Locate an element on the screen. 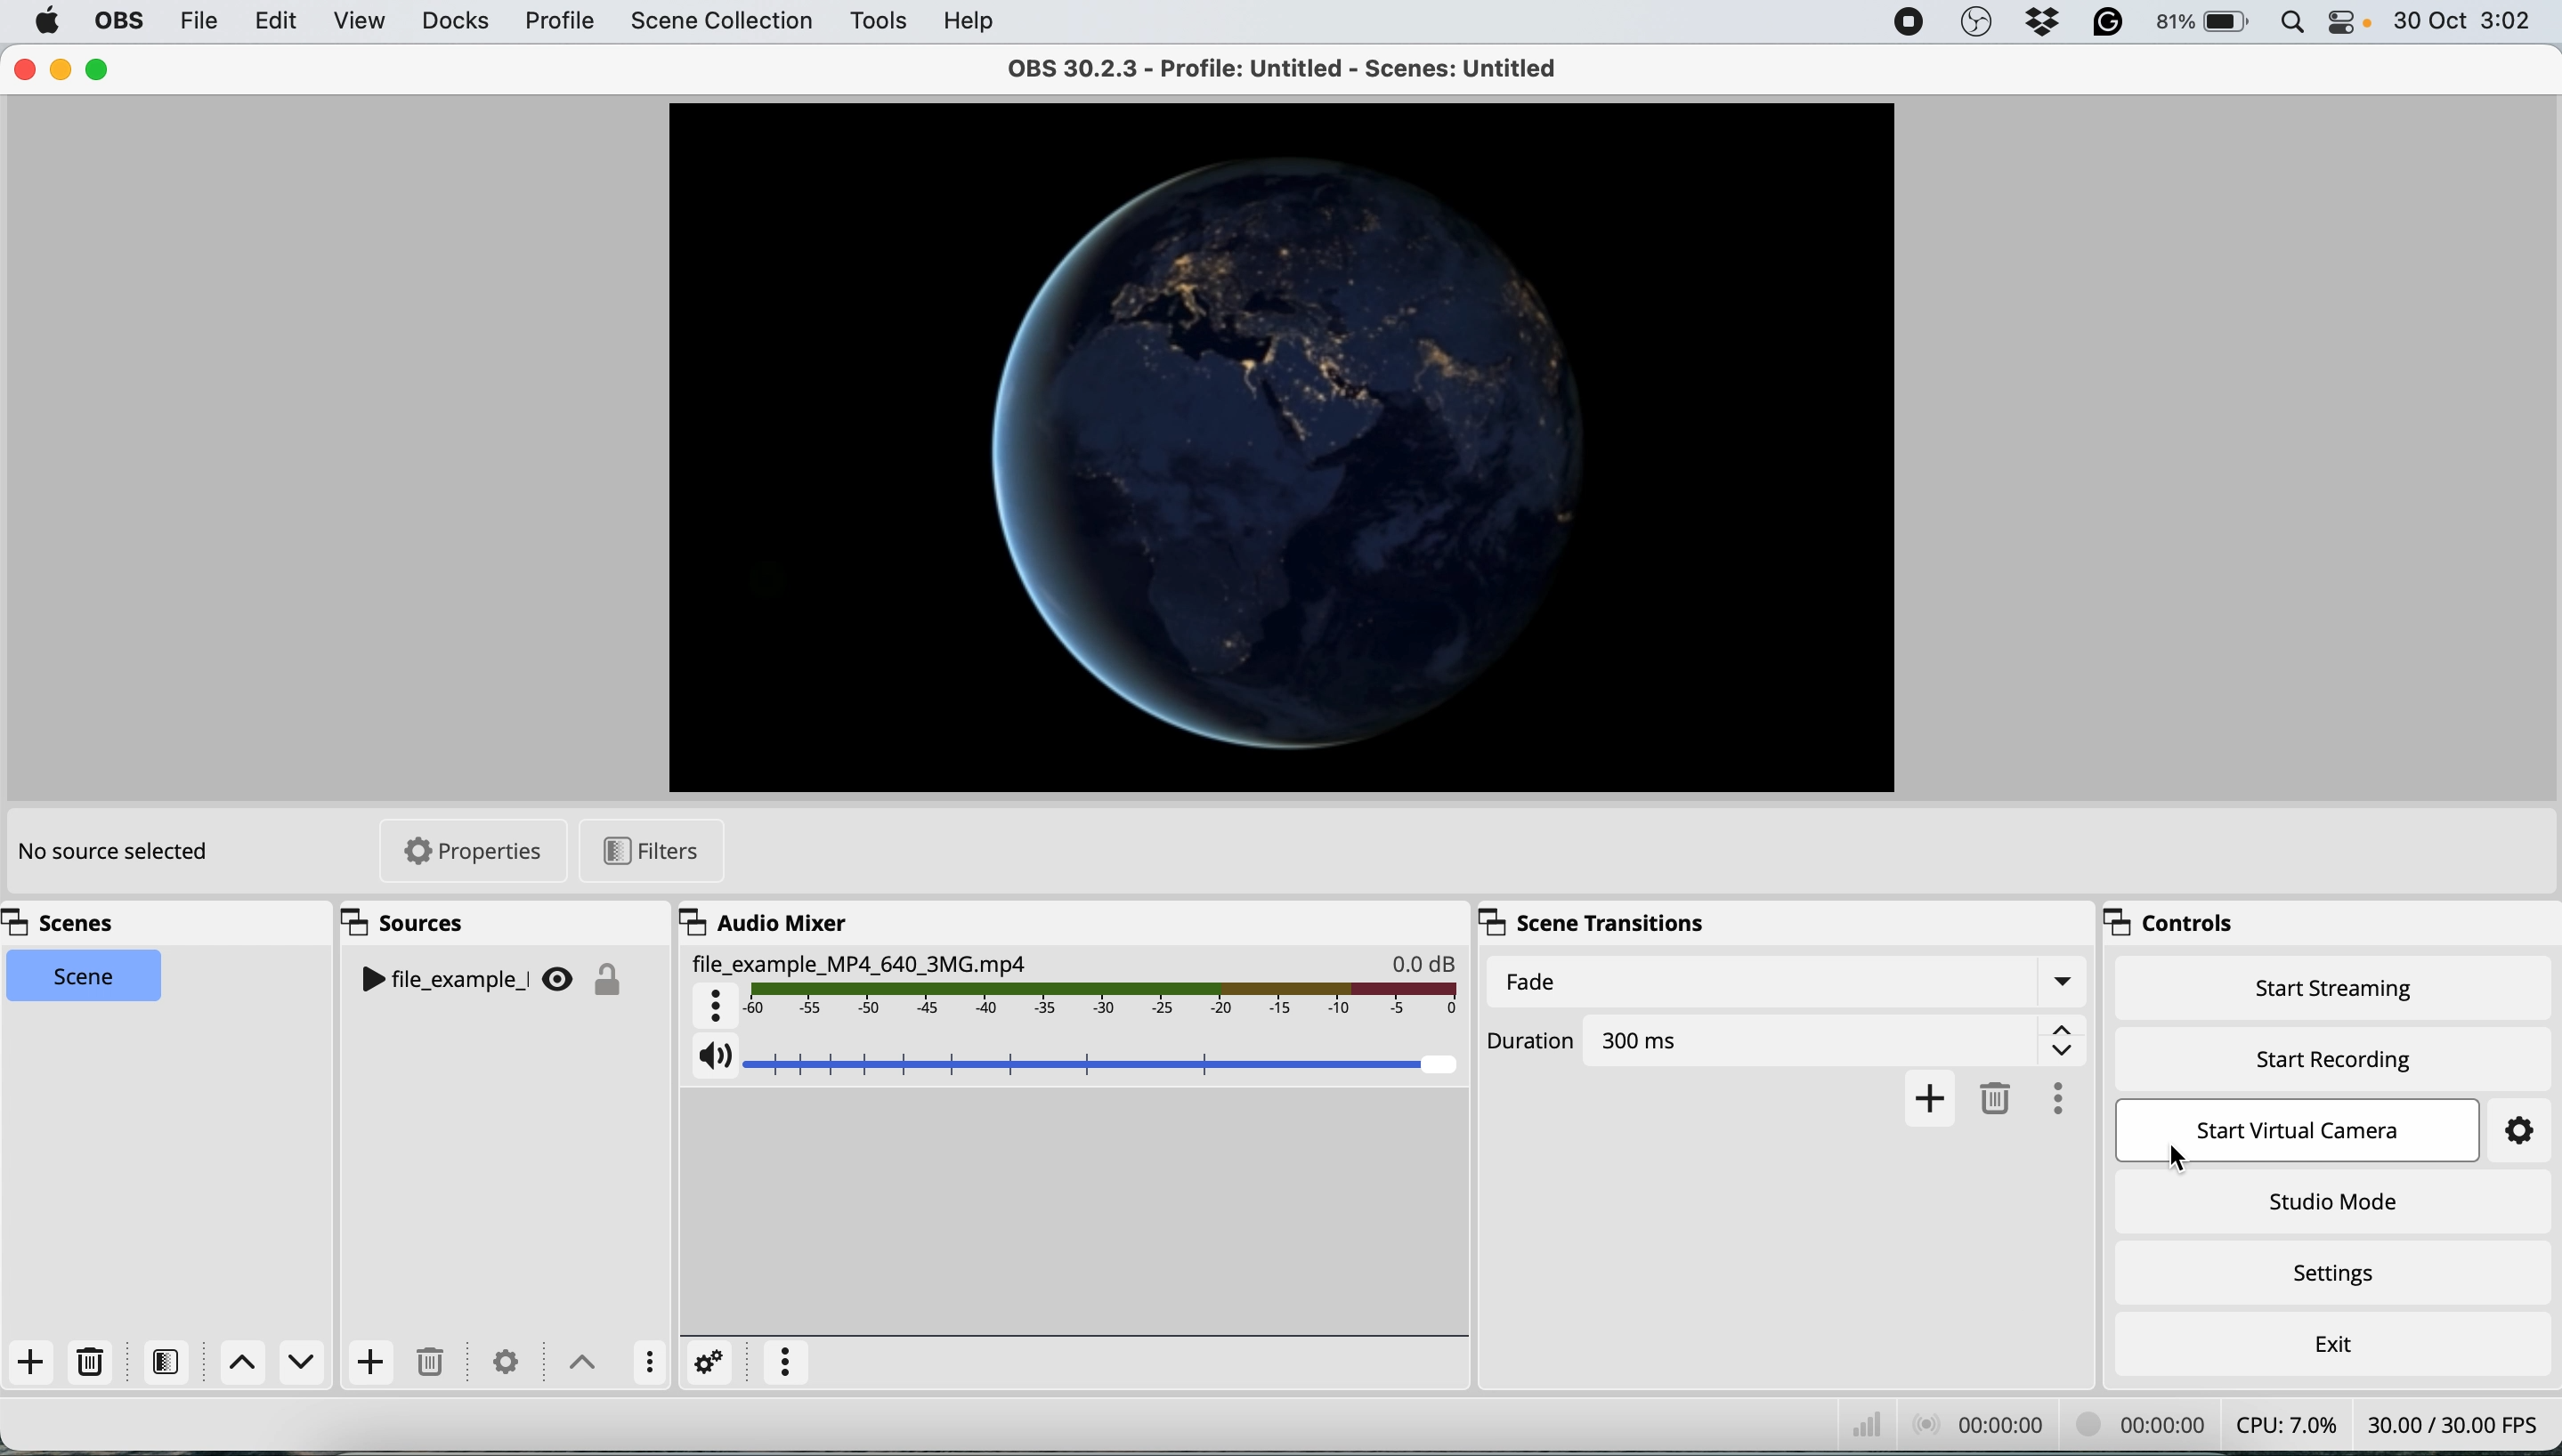 The width and height of the screenshot is (2562, 1456). settings is located at coordinates (2346, 1275).